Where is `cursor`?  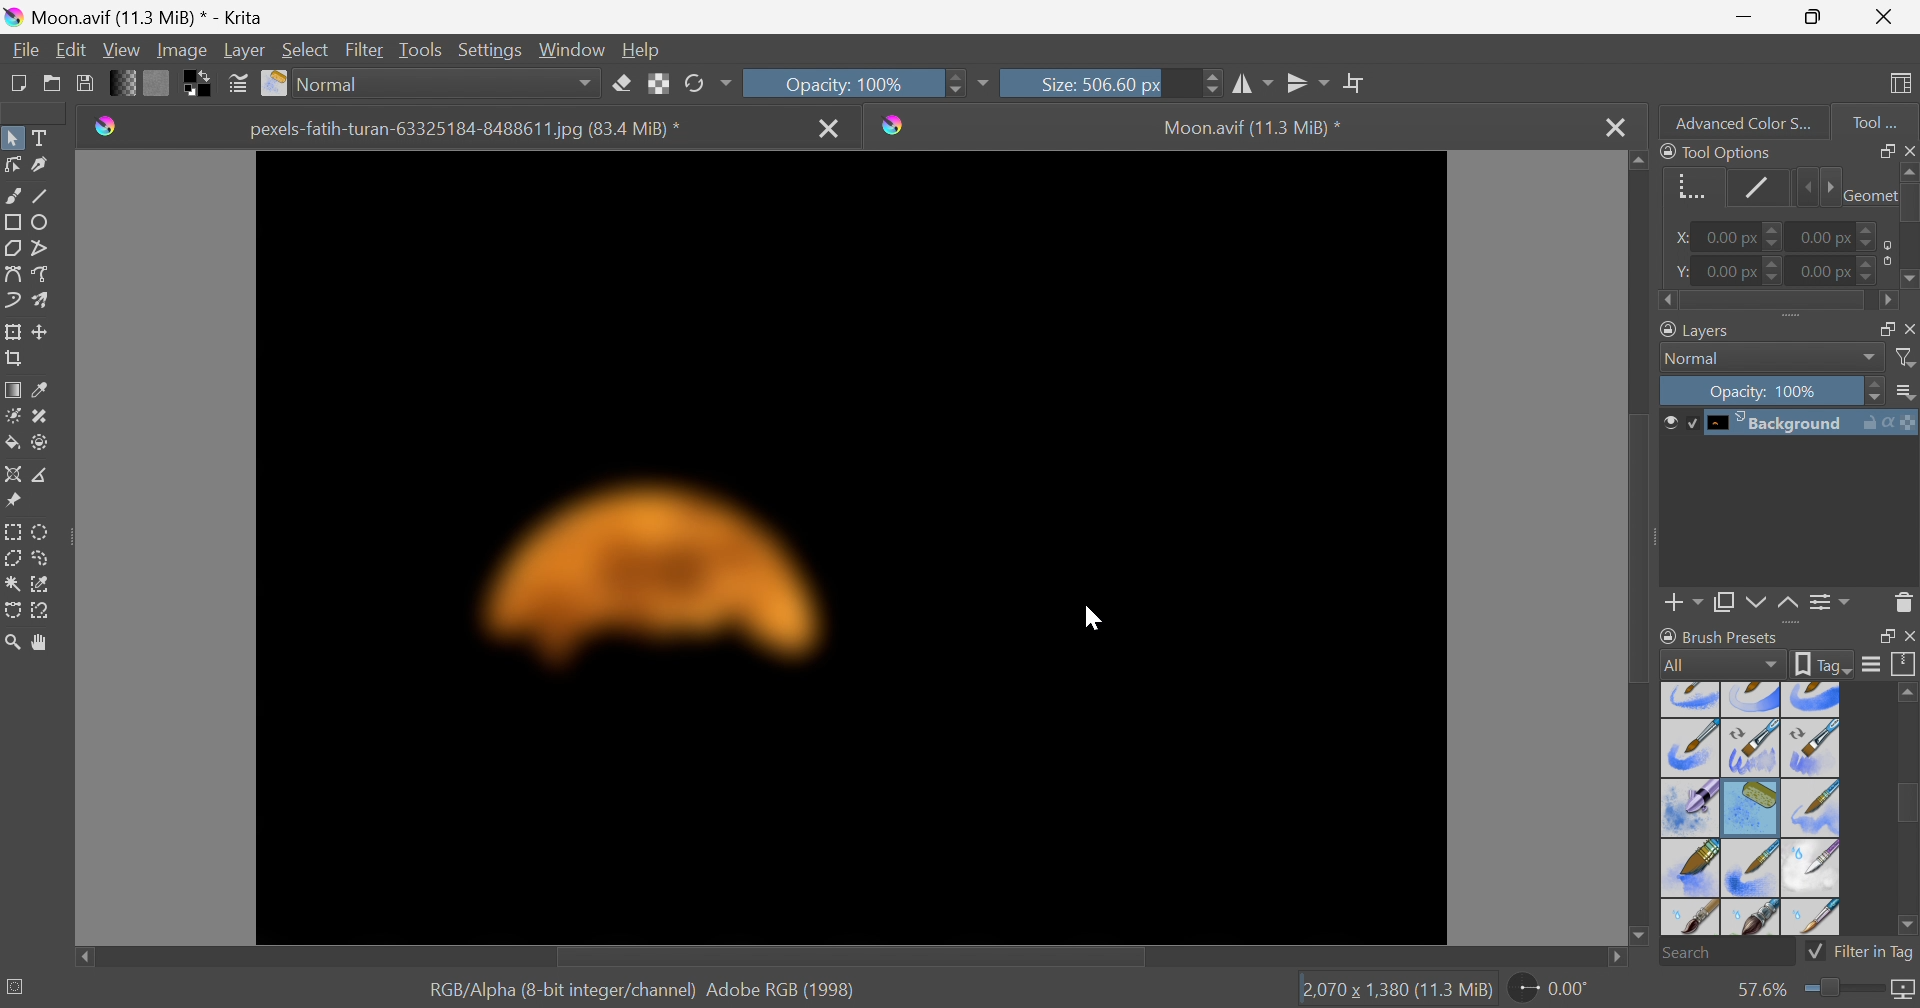 cursor is located at coordinates (1096, 618).